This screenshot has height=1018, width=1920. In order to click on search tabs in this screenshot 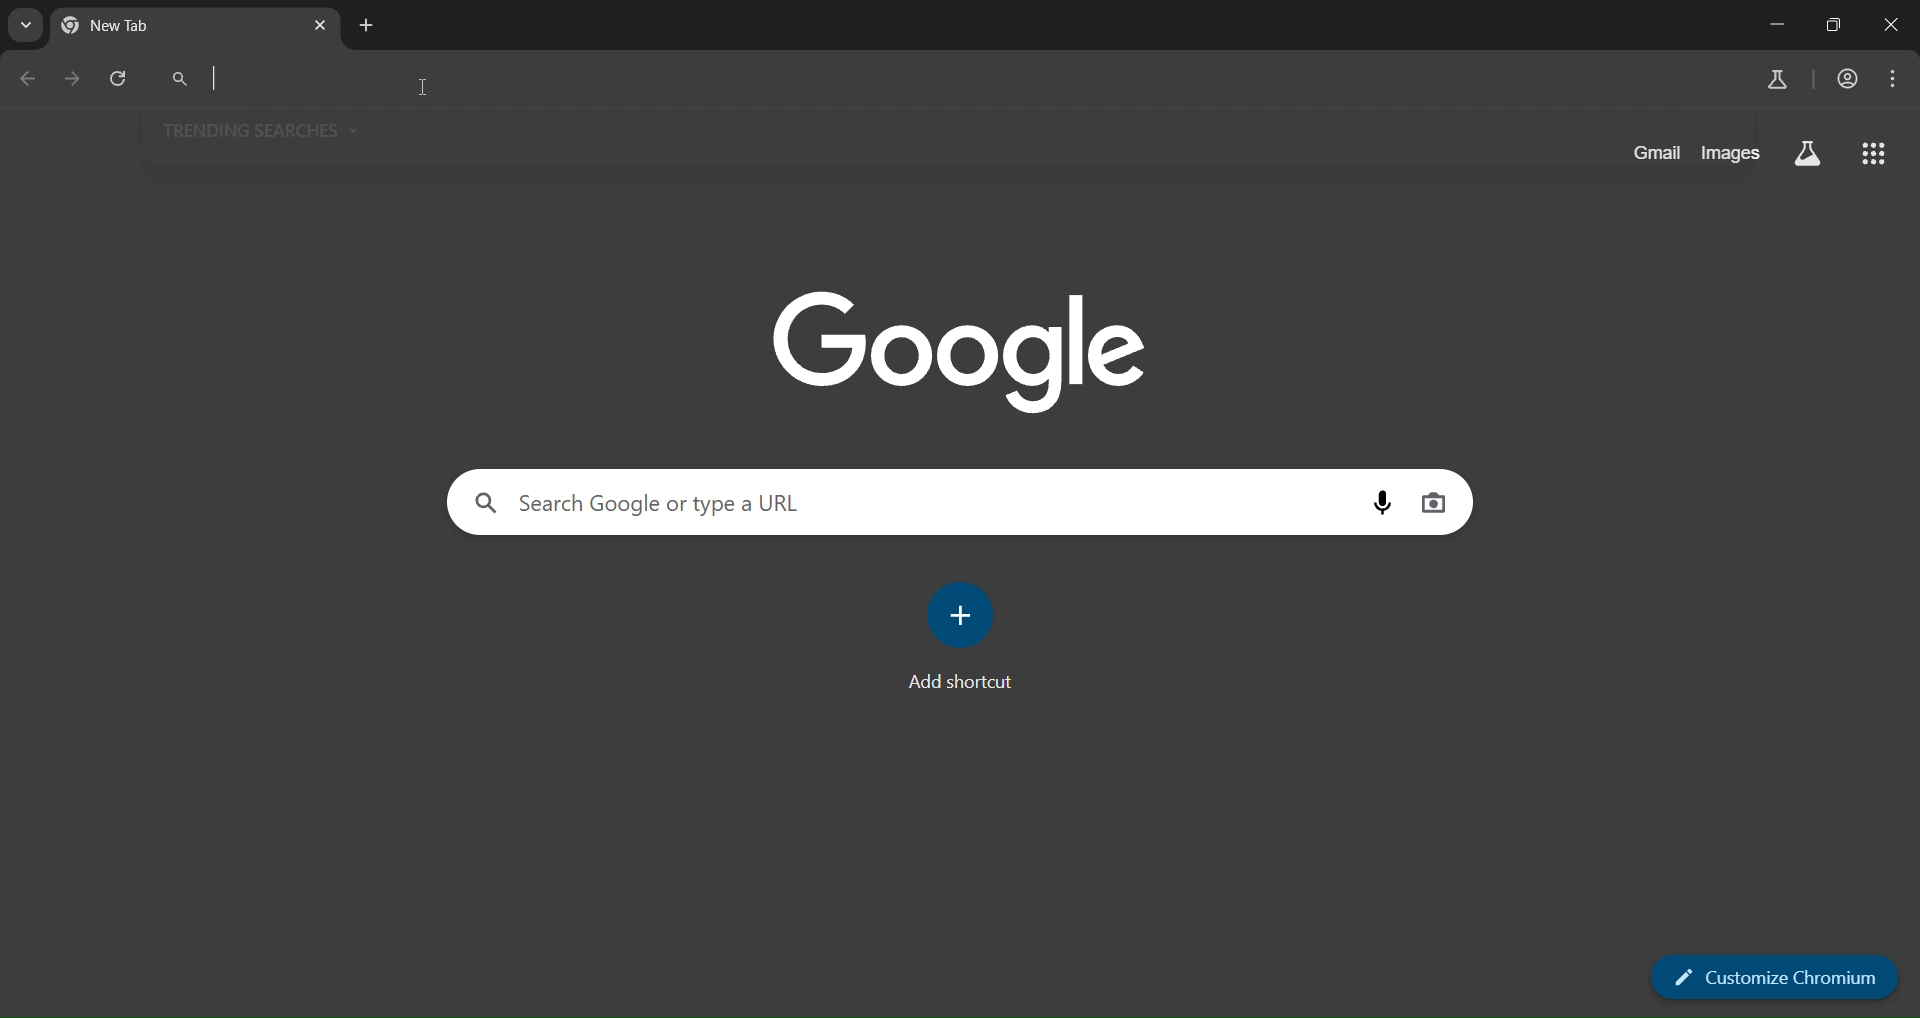, I will do `click(24, 25)`.